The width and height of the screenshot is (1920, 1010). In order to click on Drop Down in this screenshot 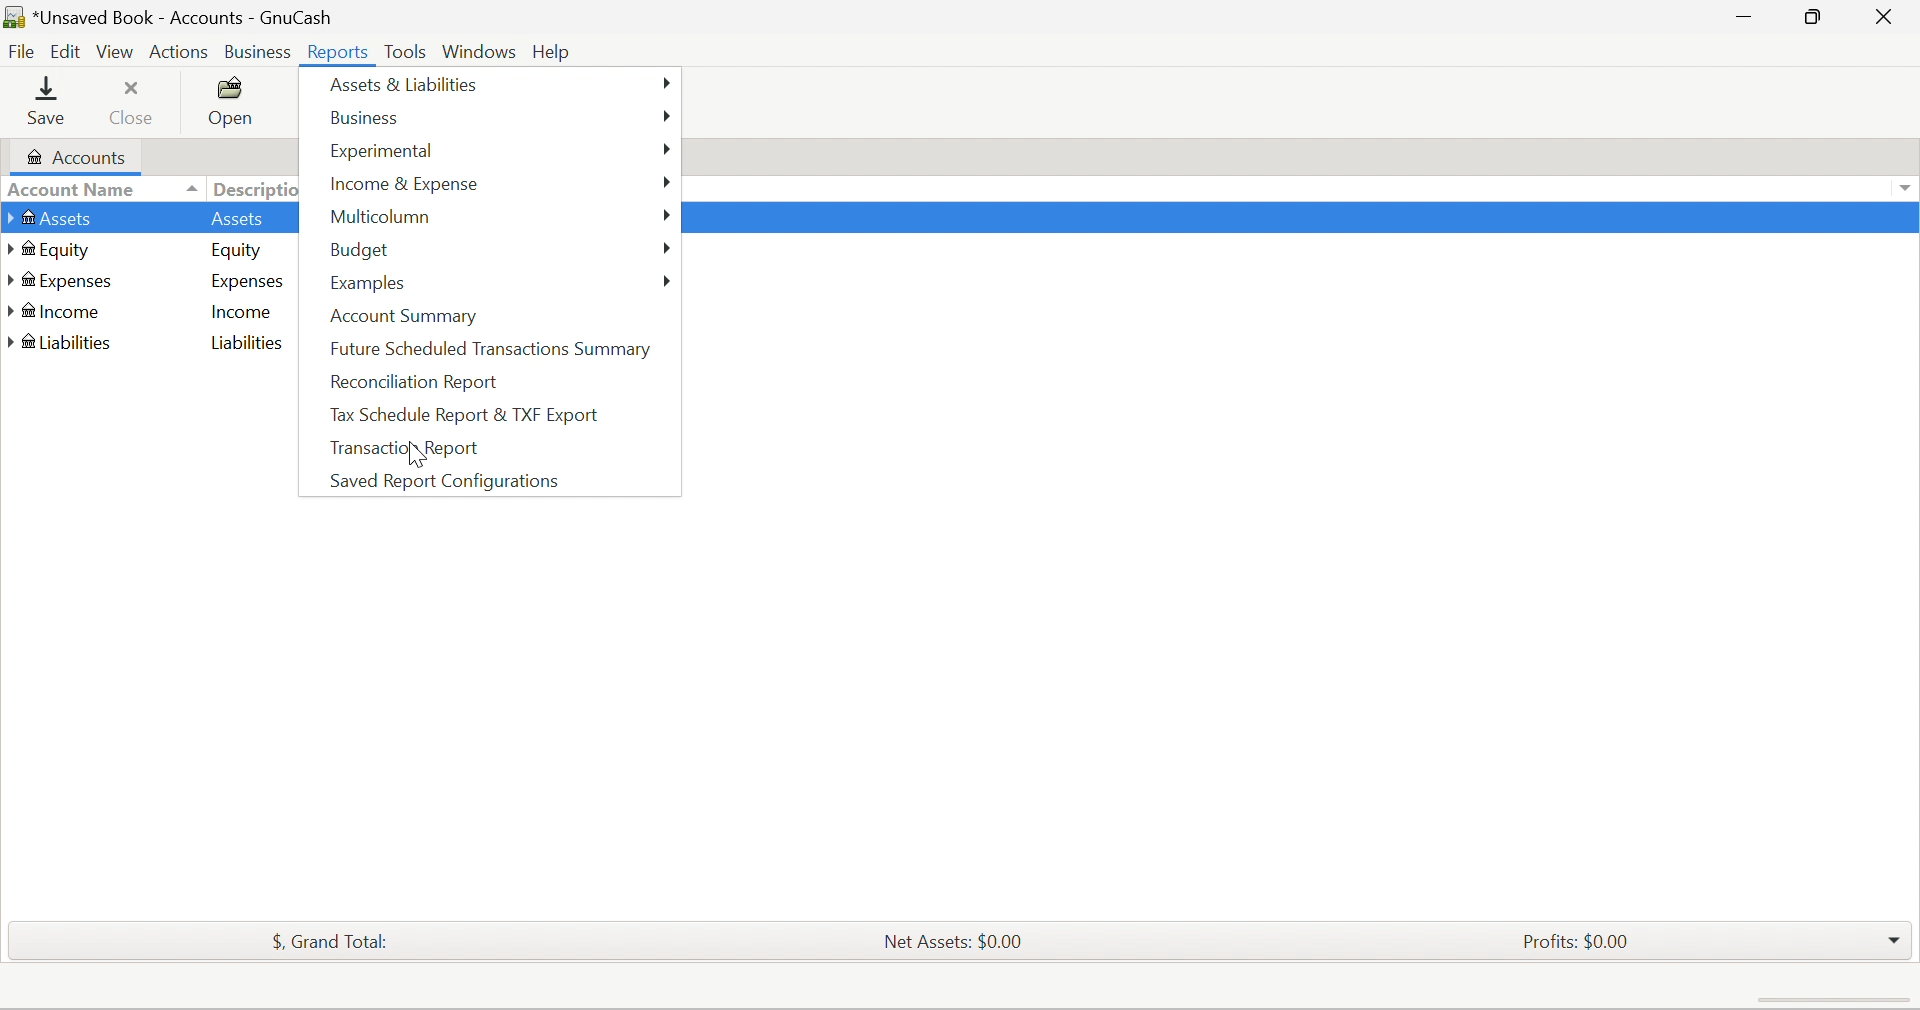, I will do `click(1893, 940)`.